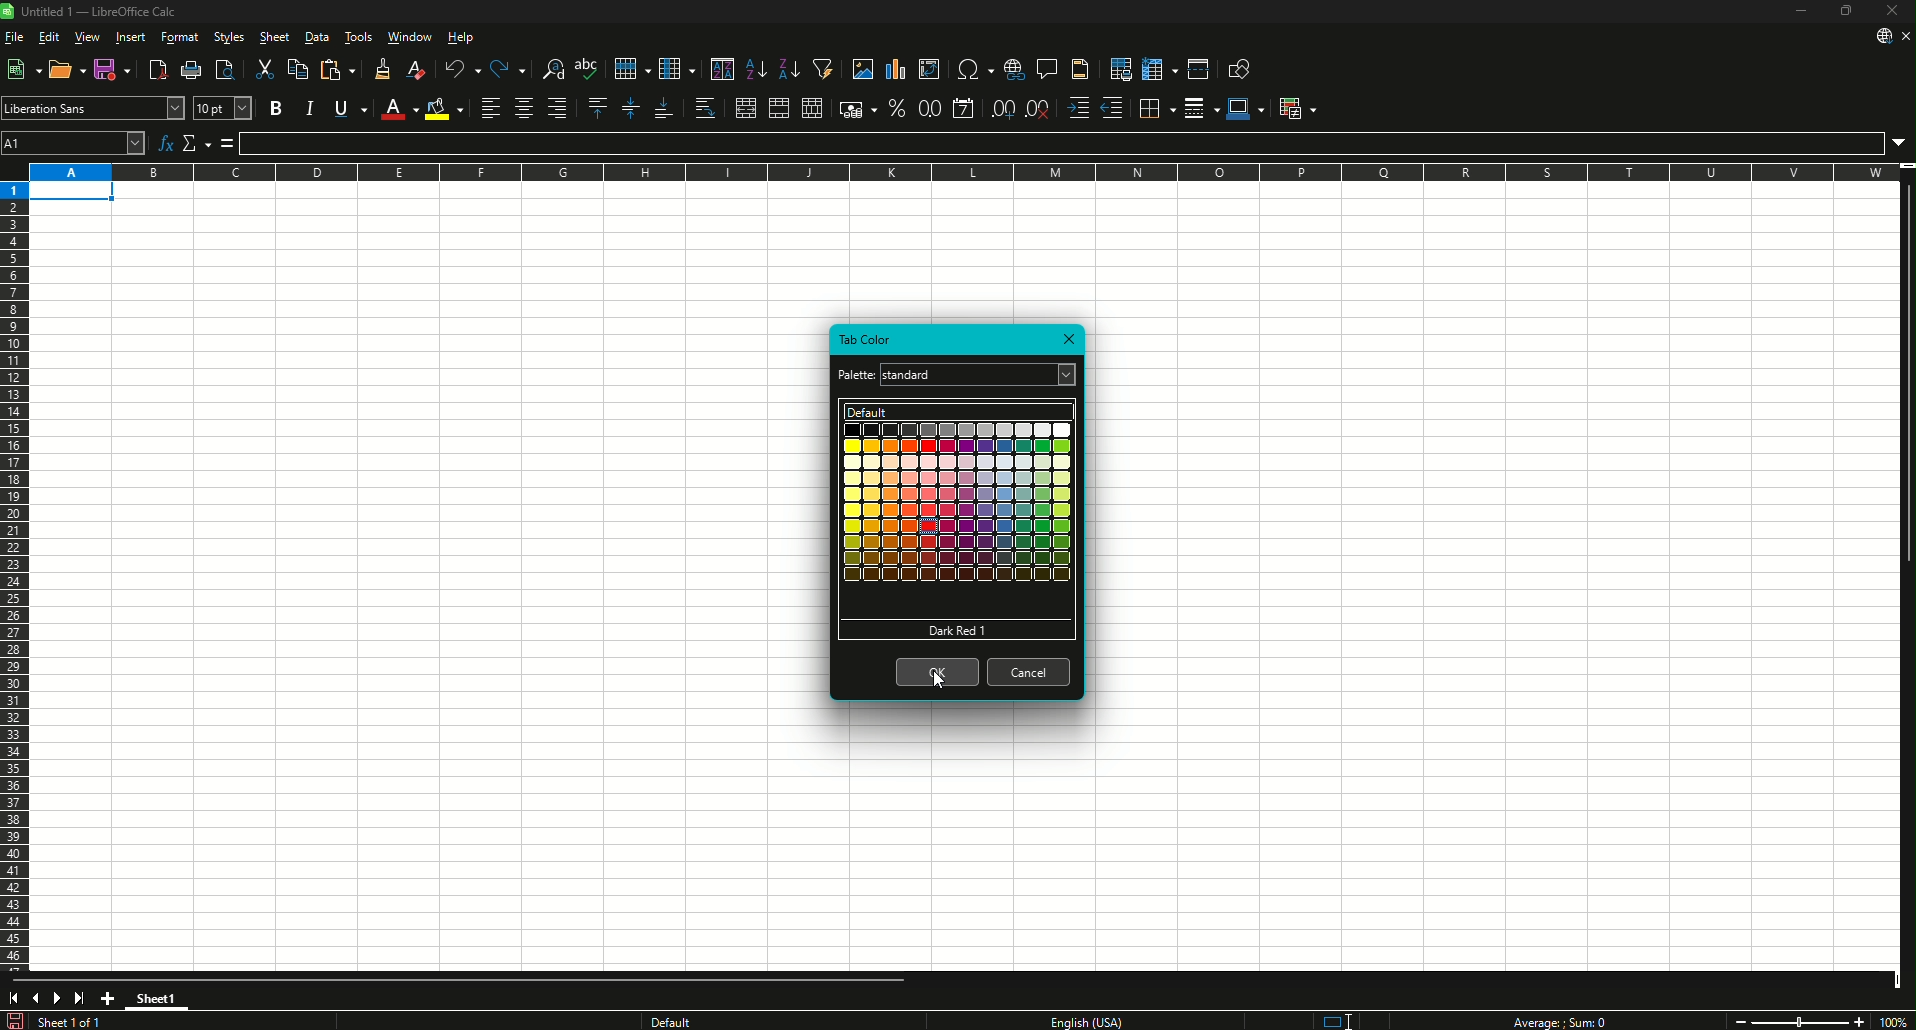 The width and height of the screenshot is (1916, 1030). What do you see at coordinates (631, 108) in the screenshot?
I see `Center Vertically` at bounding box center [631, 108].